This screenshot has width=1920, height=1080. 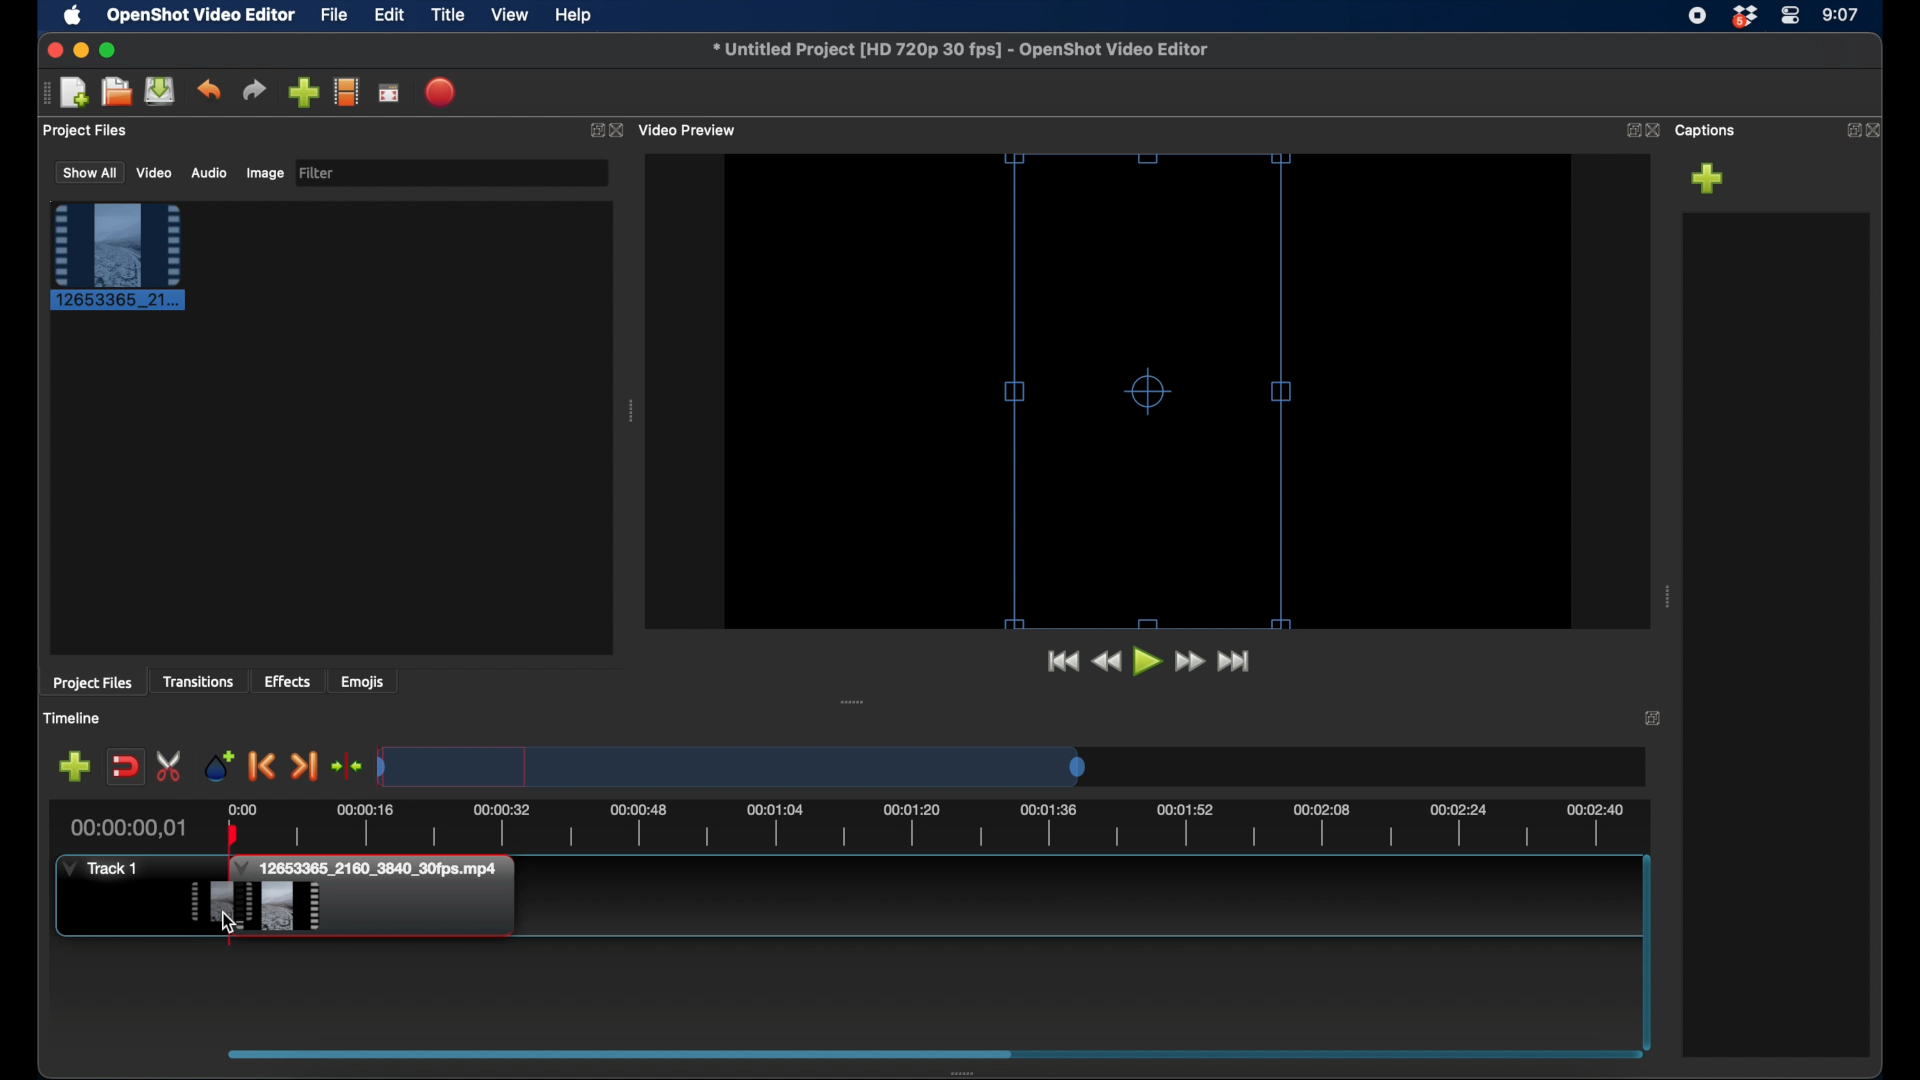 What do you see at coordinates (303, 92) in the screenshot?
I see `import files` at bounding box center [303, 92].